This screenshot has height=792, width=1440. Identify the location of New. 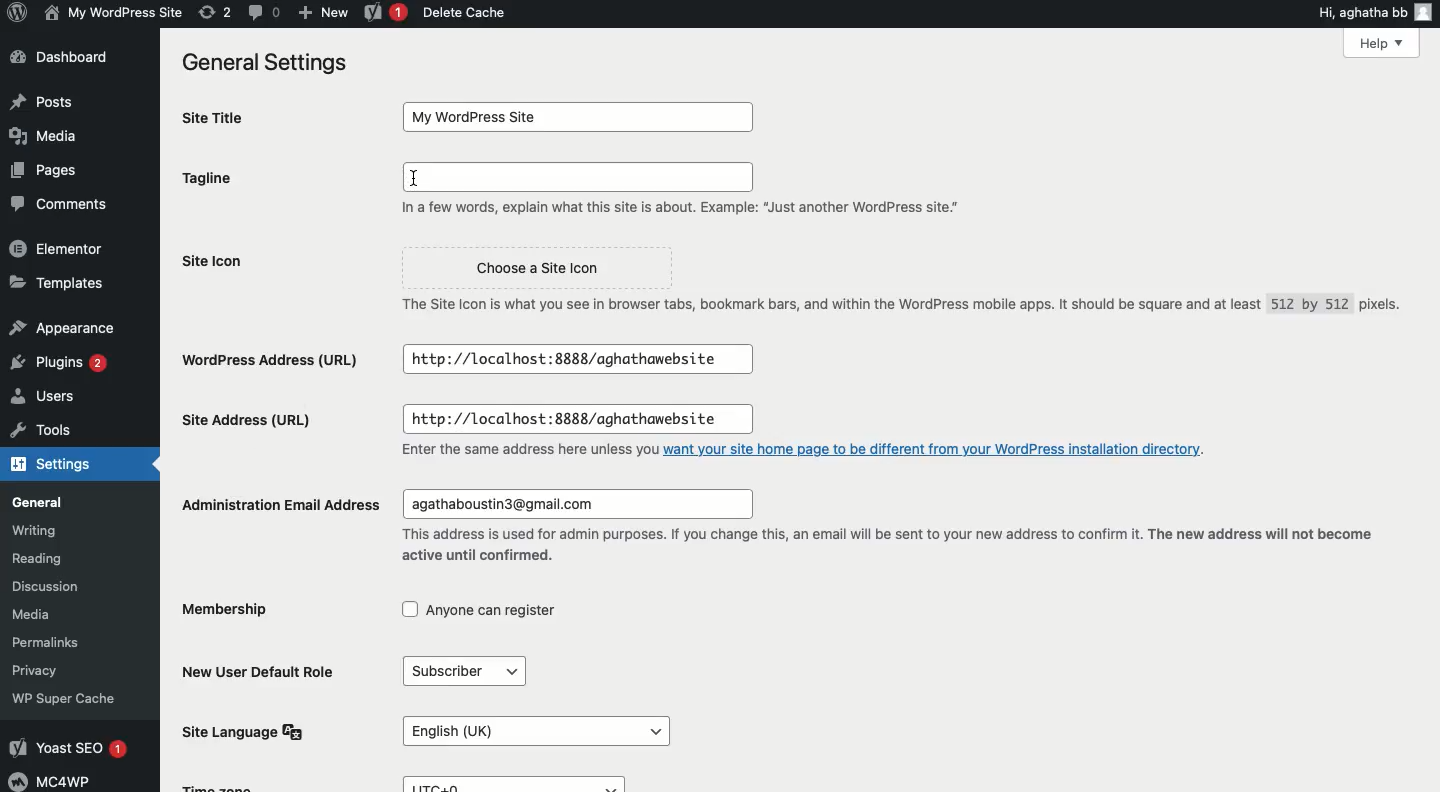
(323, 12).